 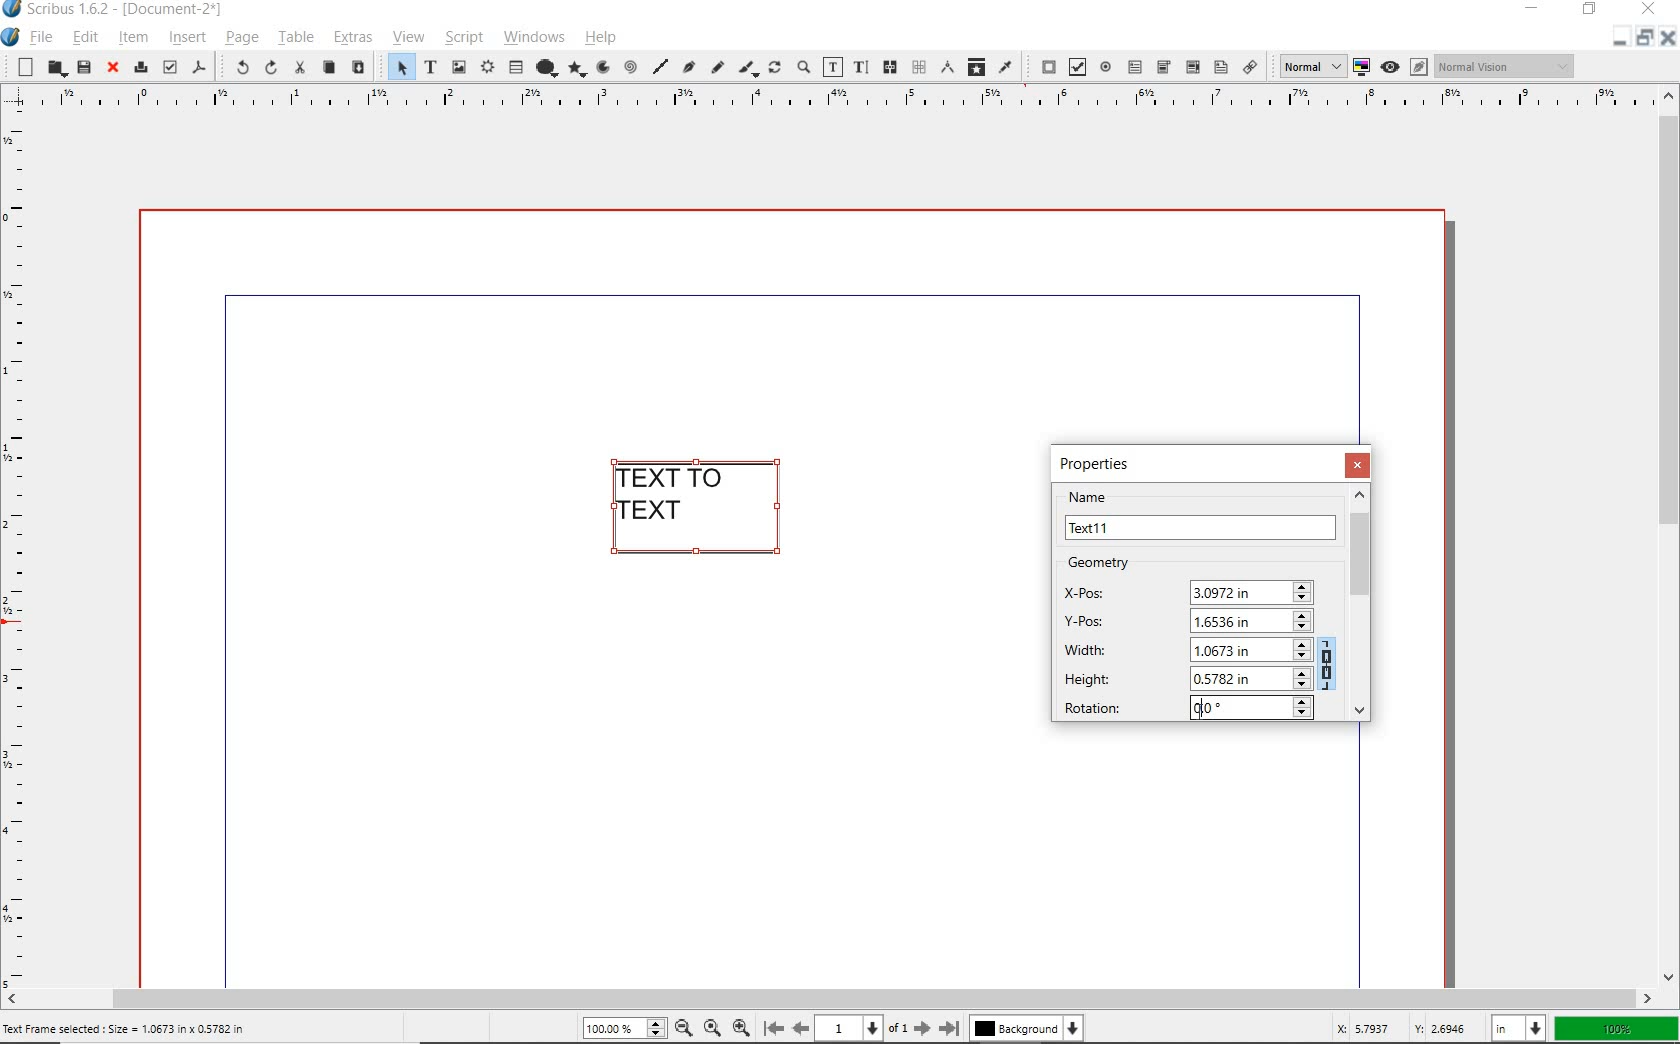 What do you see at coordinates (577, 70) in the screenshot?
I see `polygon` at bounding box center [577, 70].